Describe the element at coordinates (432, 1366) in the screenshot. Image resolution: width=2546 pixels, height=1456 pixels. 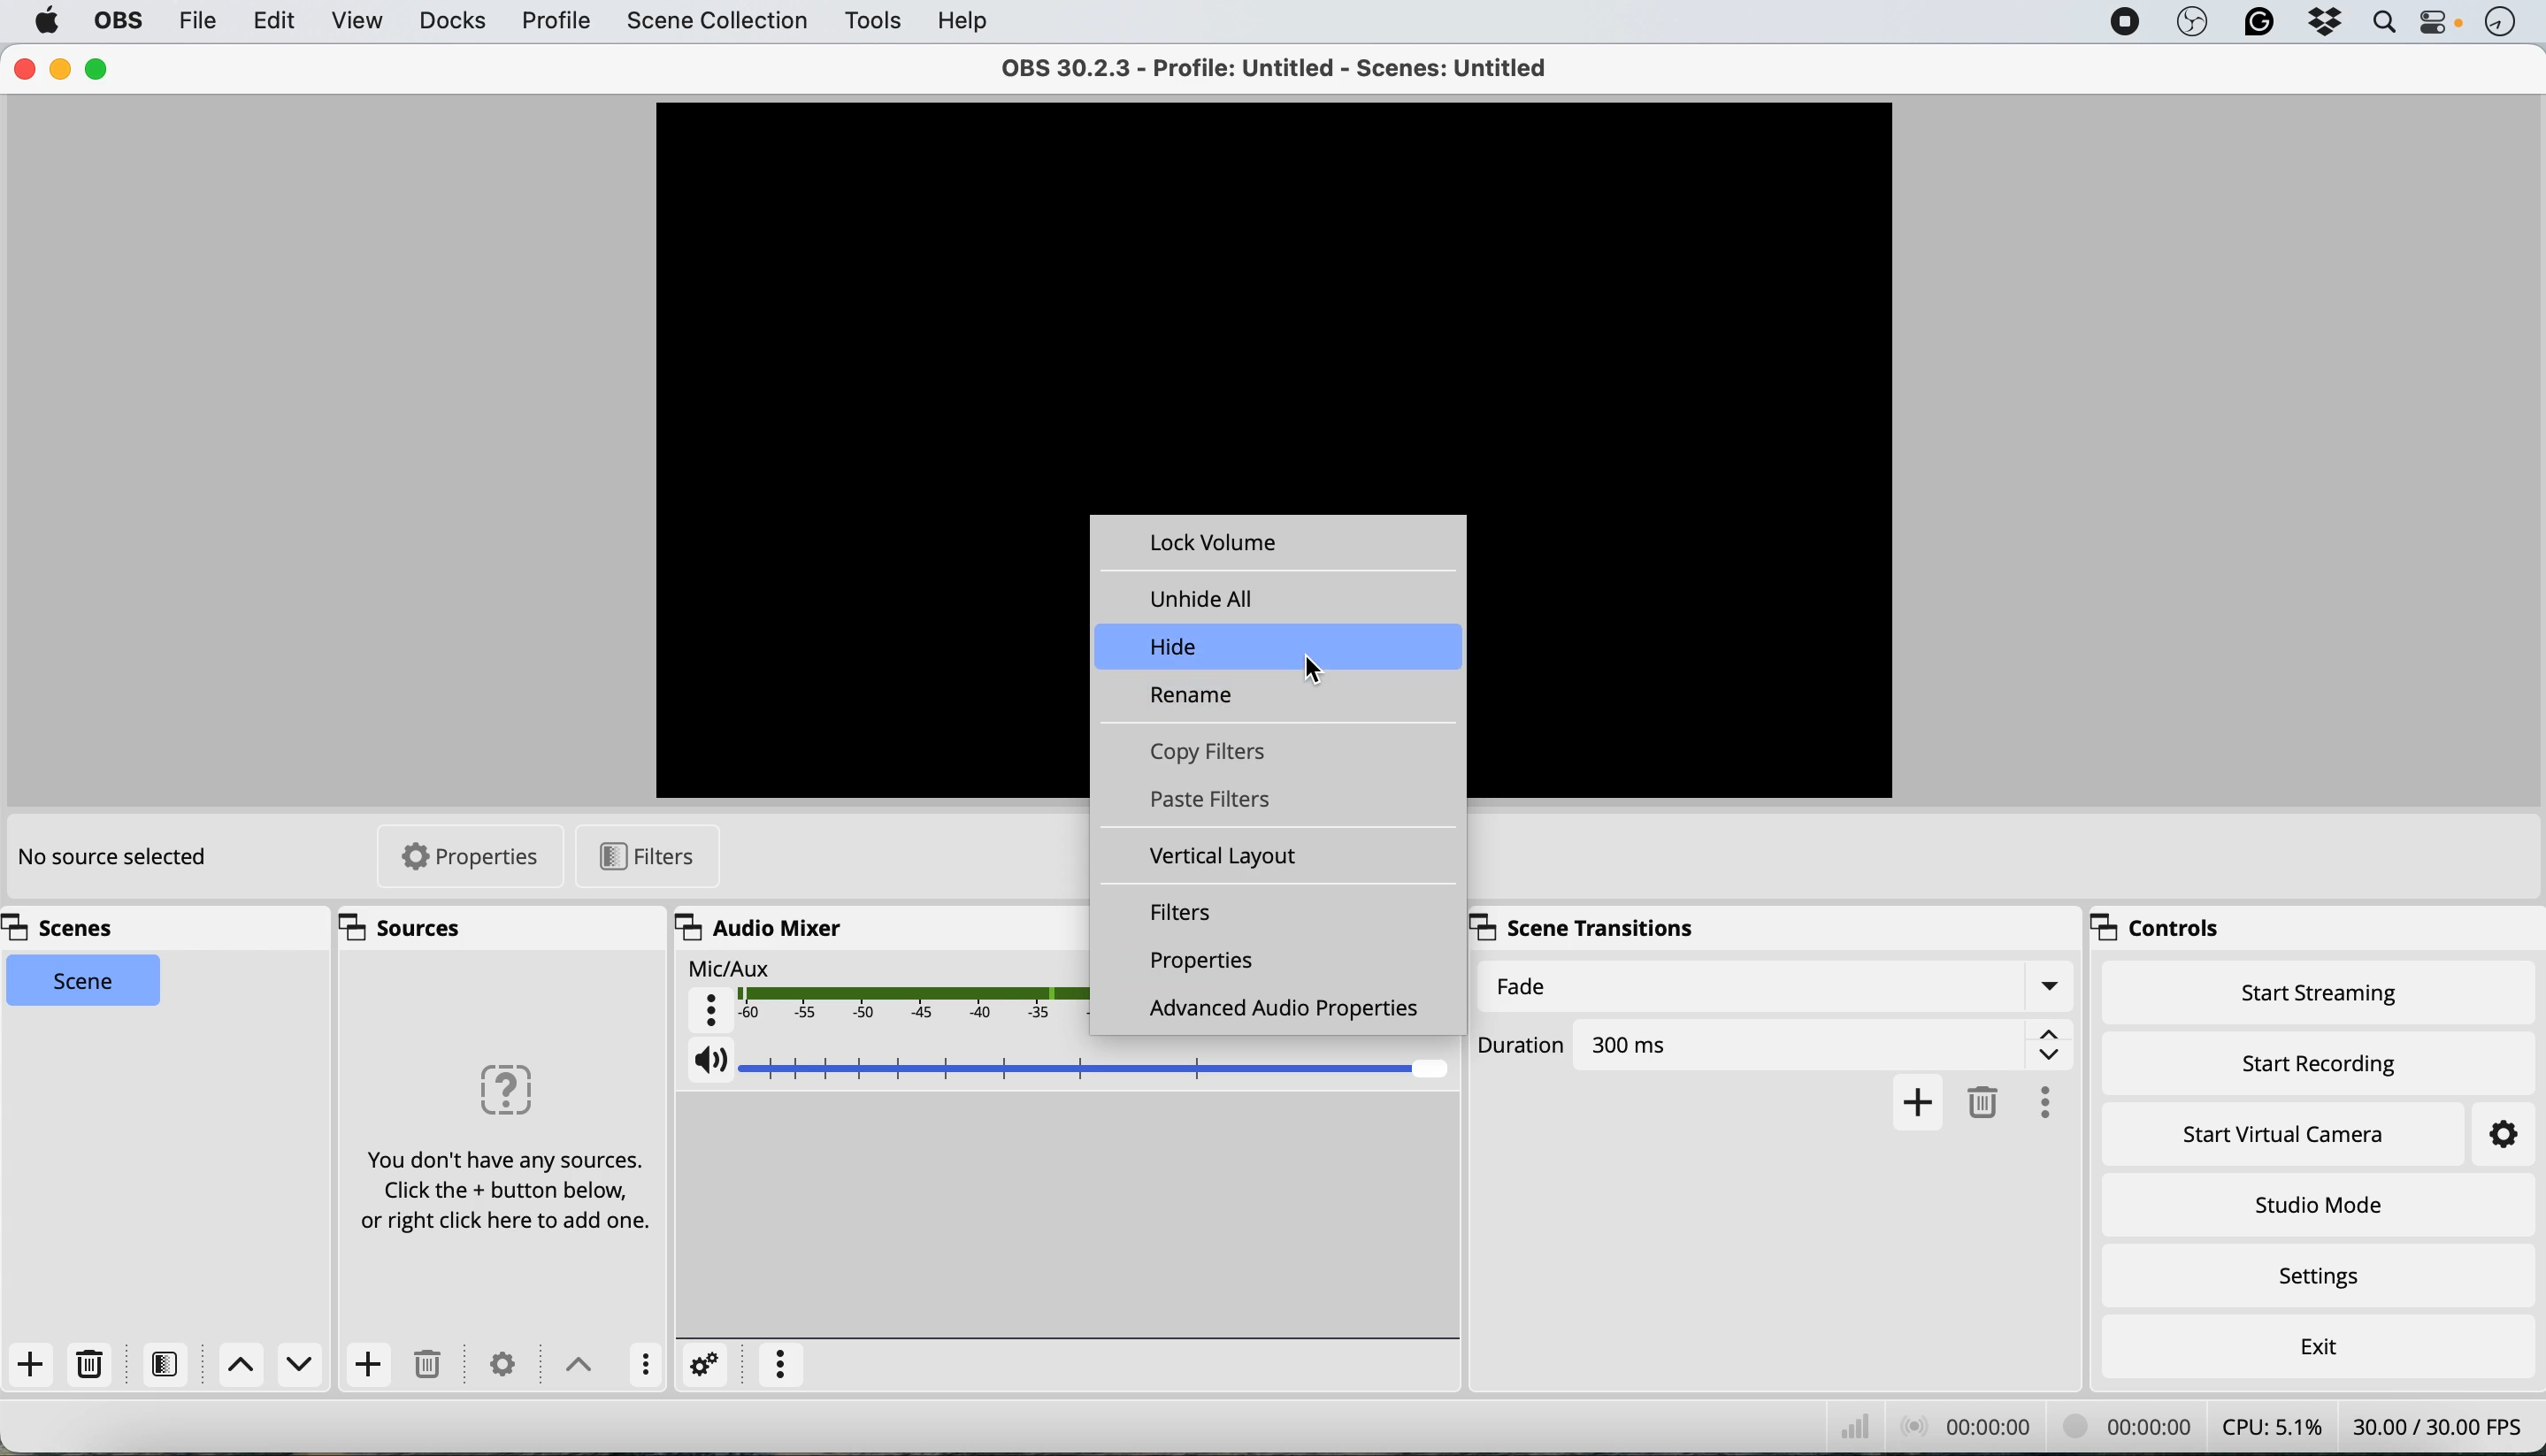
I see `delete source` at that location.